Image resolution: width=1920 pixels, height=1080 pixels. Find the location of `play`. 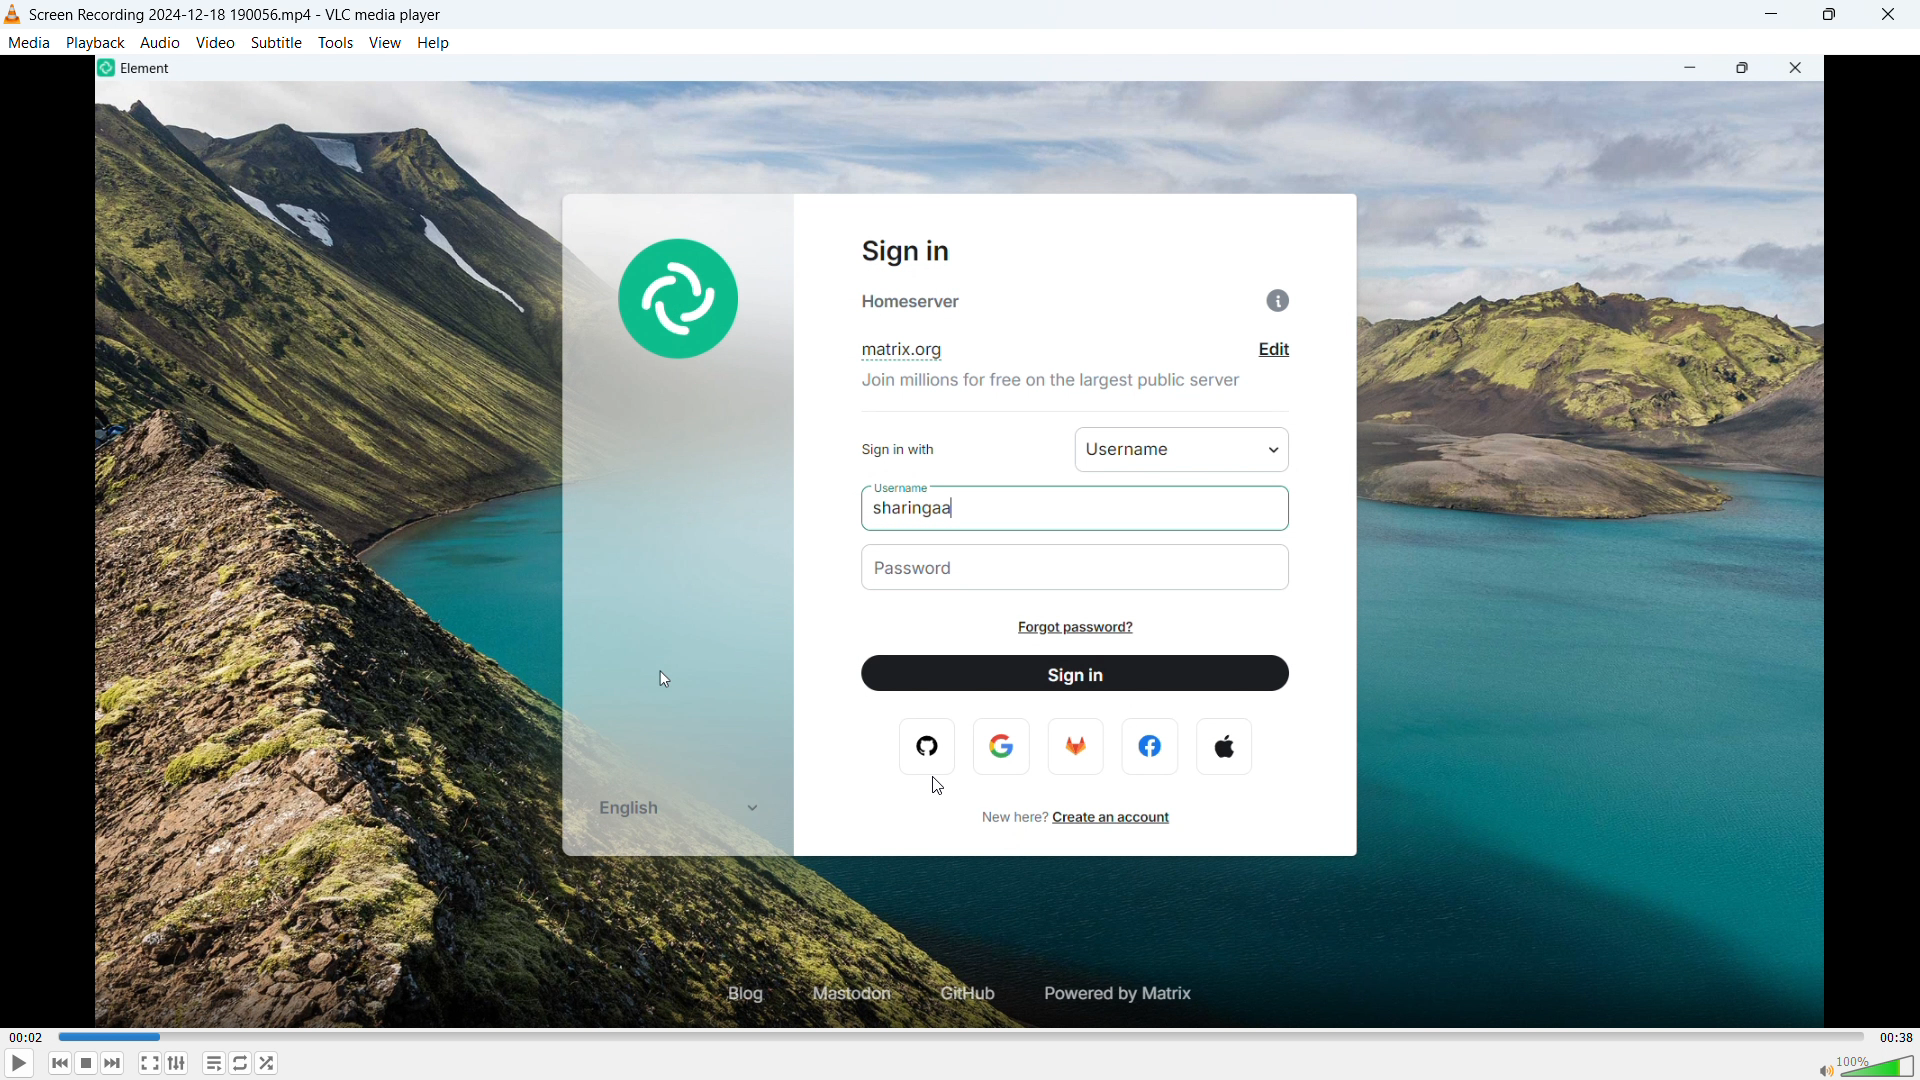

play is located at coordinates (20, 1063).